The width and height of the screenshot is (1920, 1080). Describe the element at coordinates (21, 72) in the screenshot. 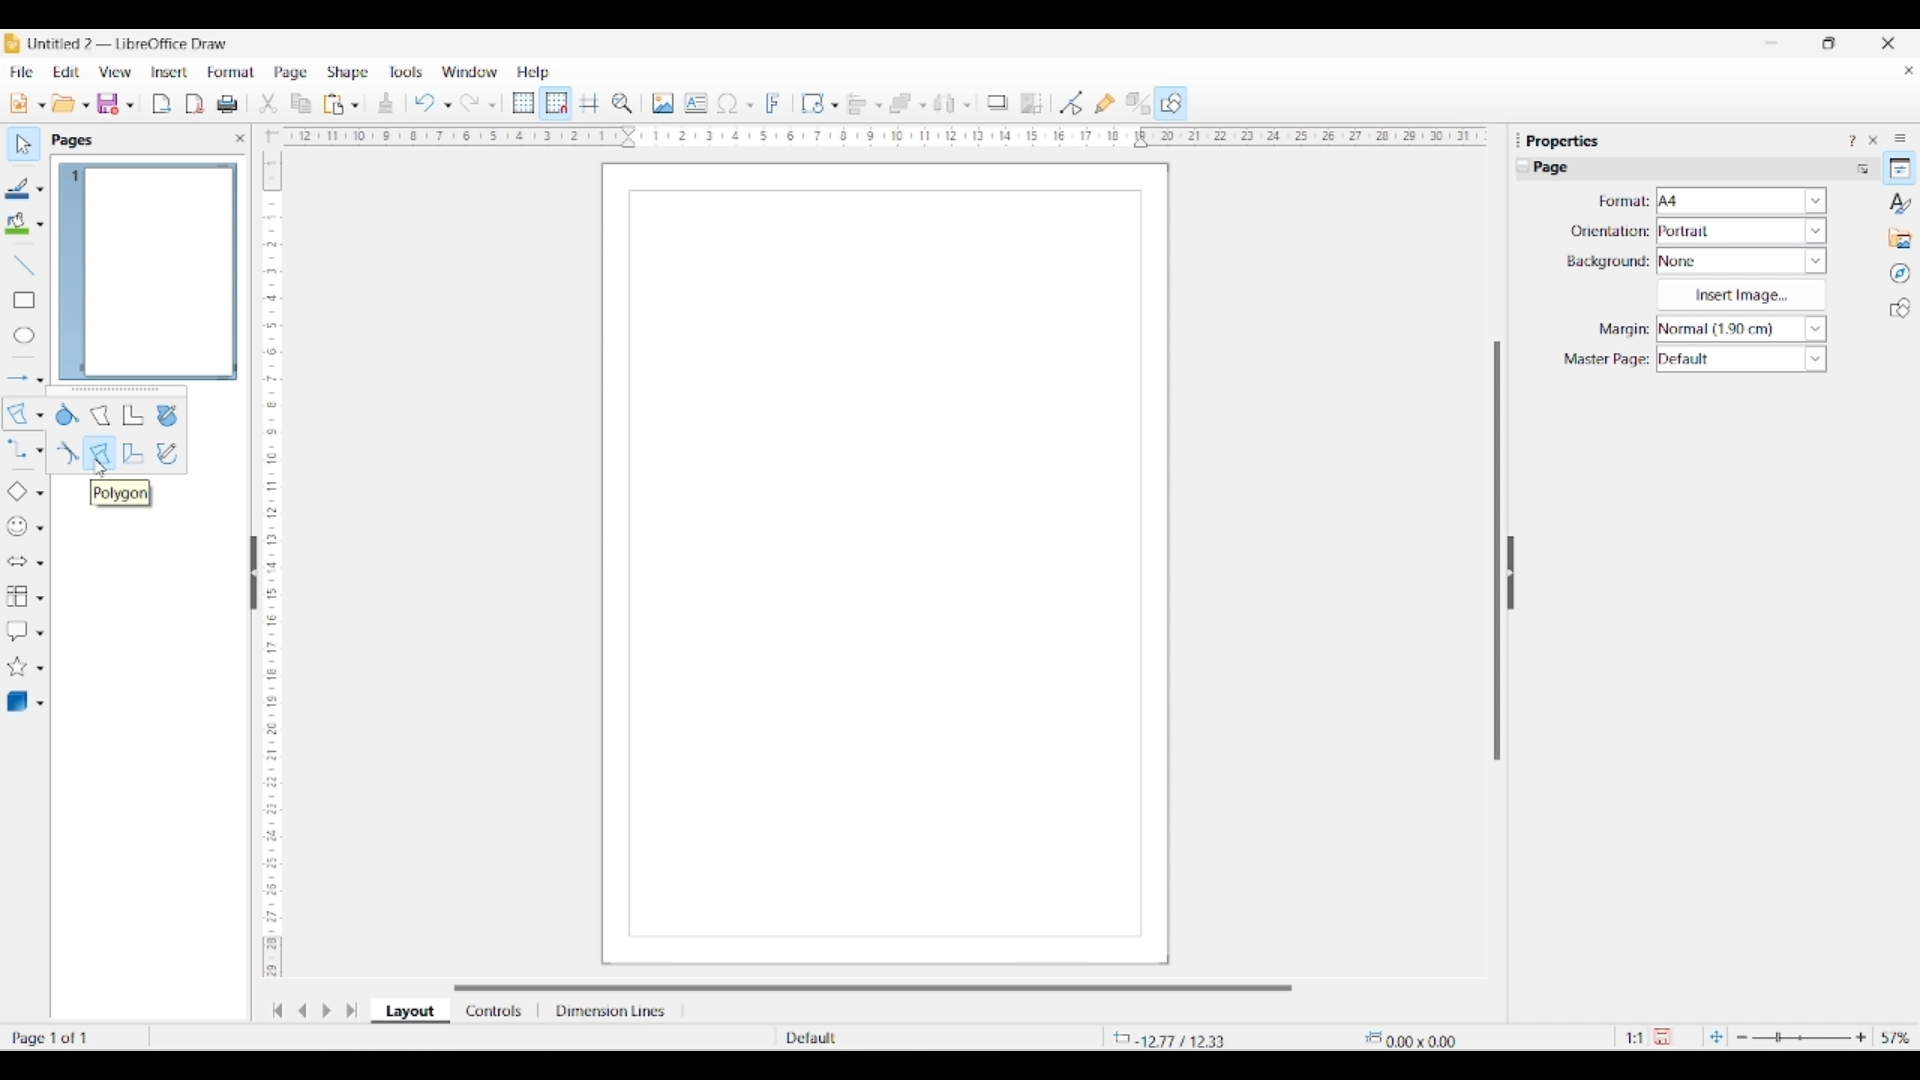

I see `File` at that location.